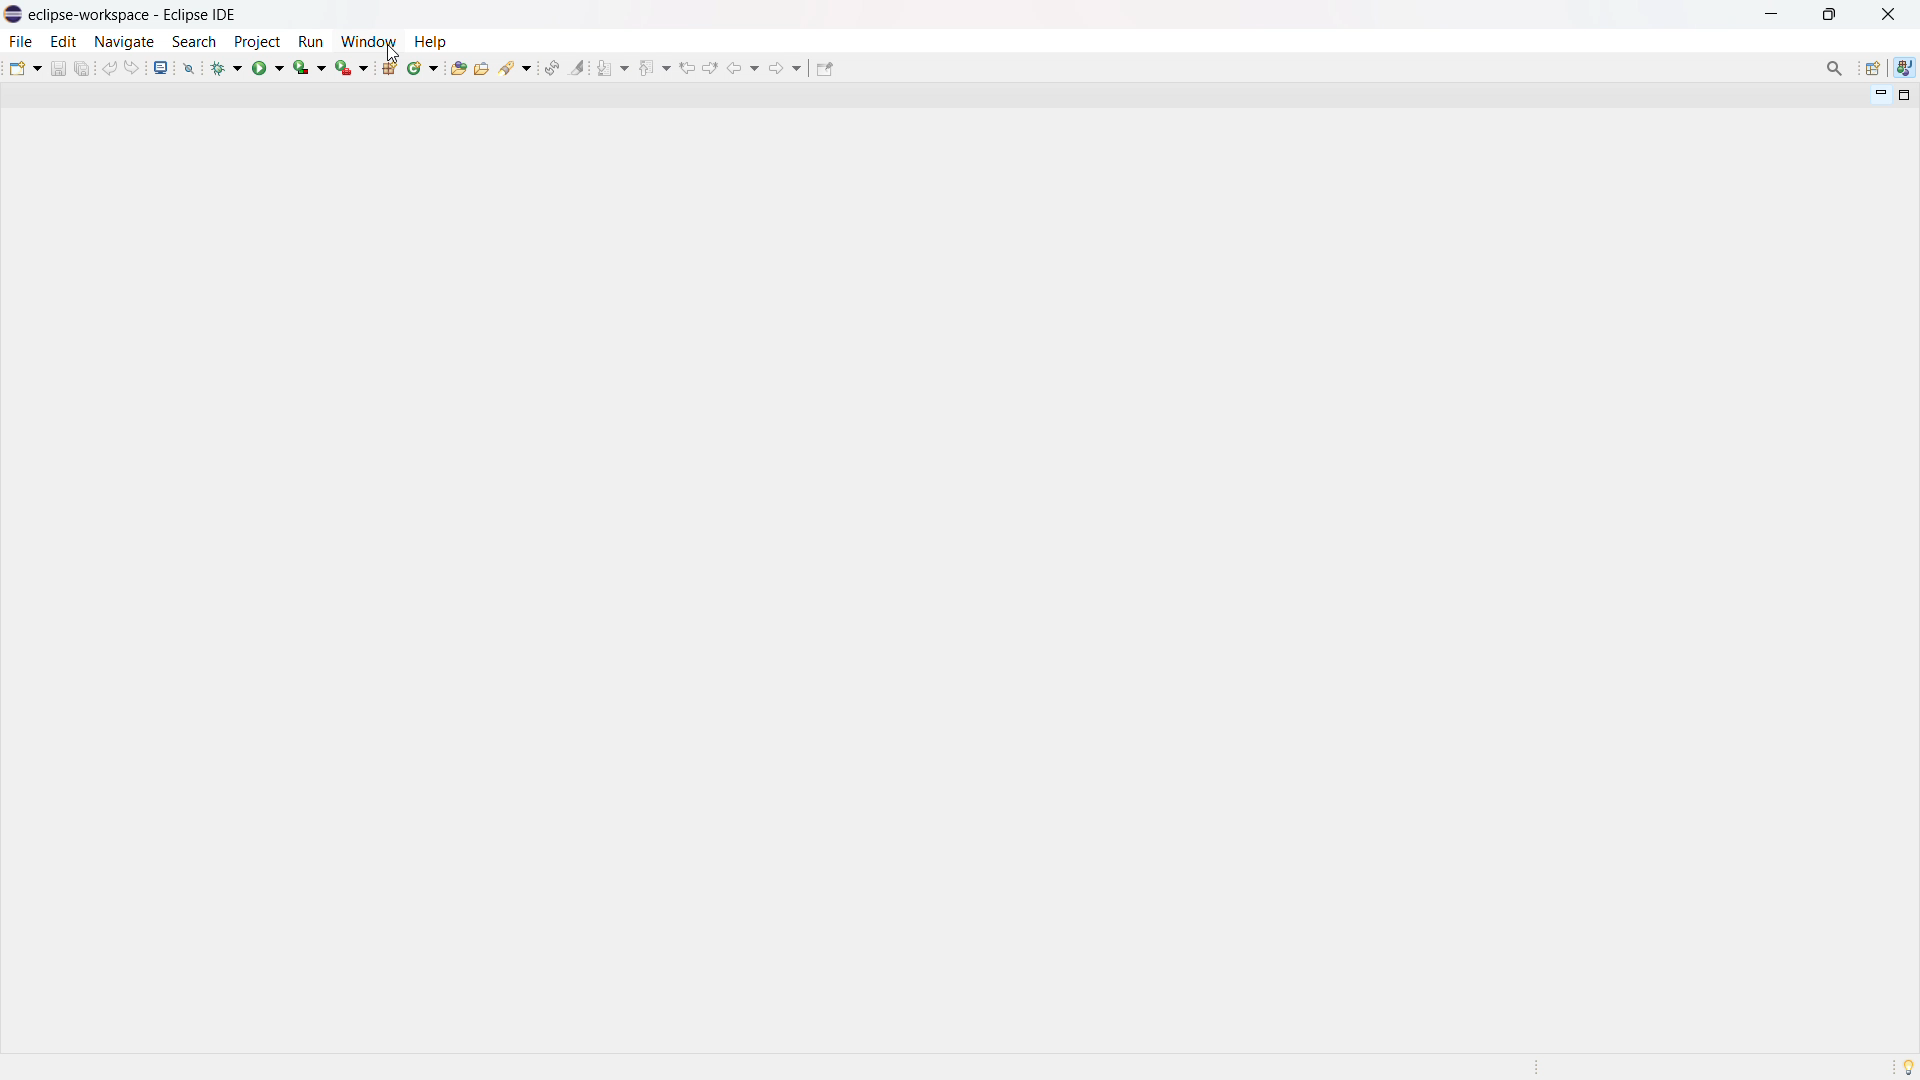  Describe the element at coordinates (1905, 68) in the screenshot. I see `java` at that location.